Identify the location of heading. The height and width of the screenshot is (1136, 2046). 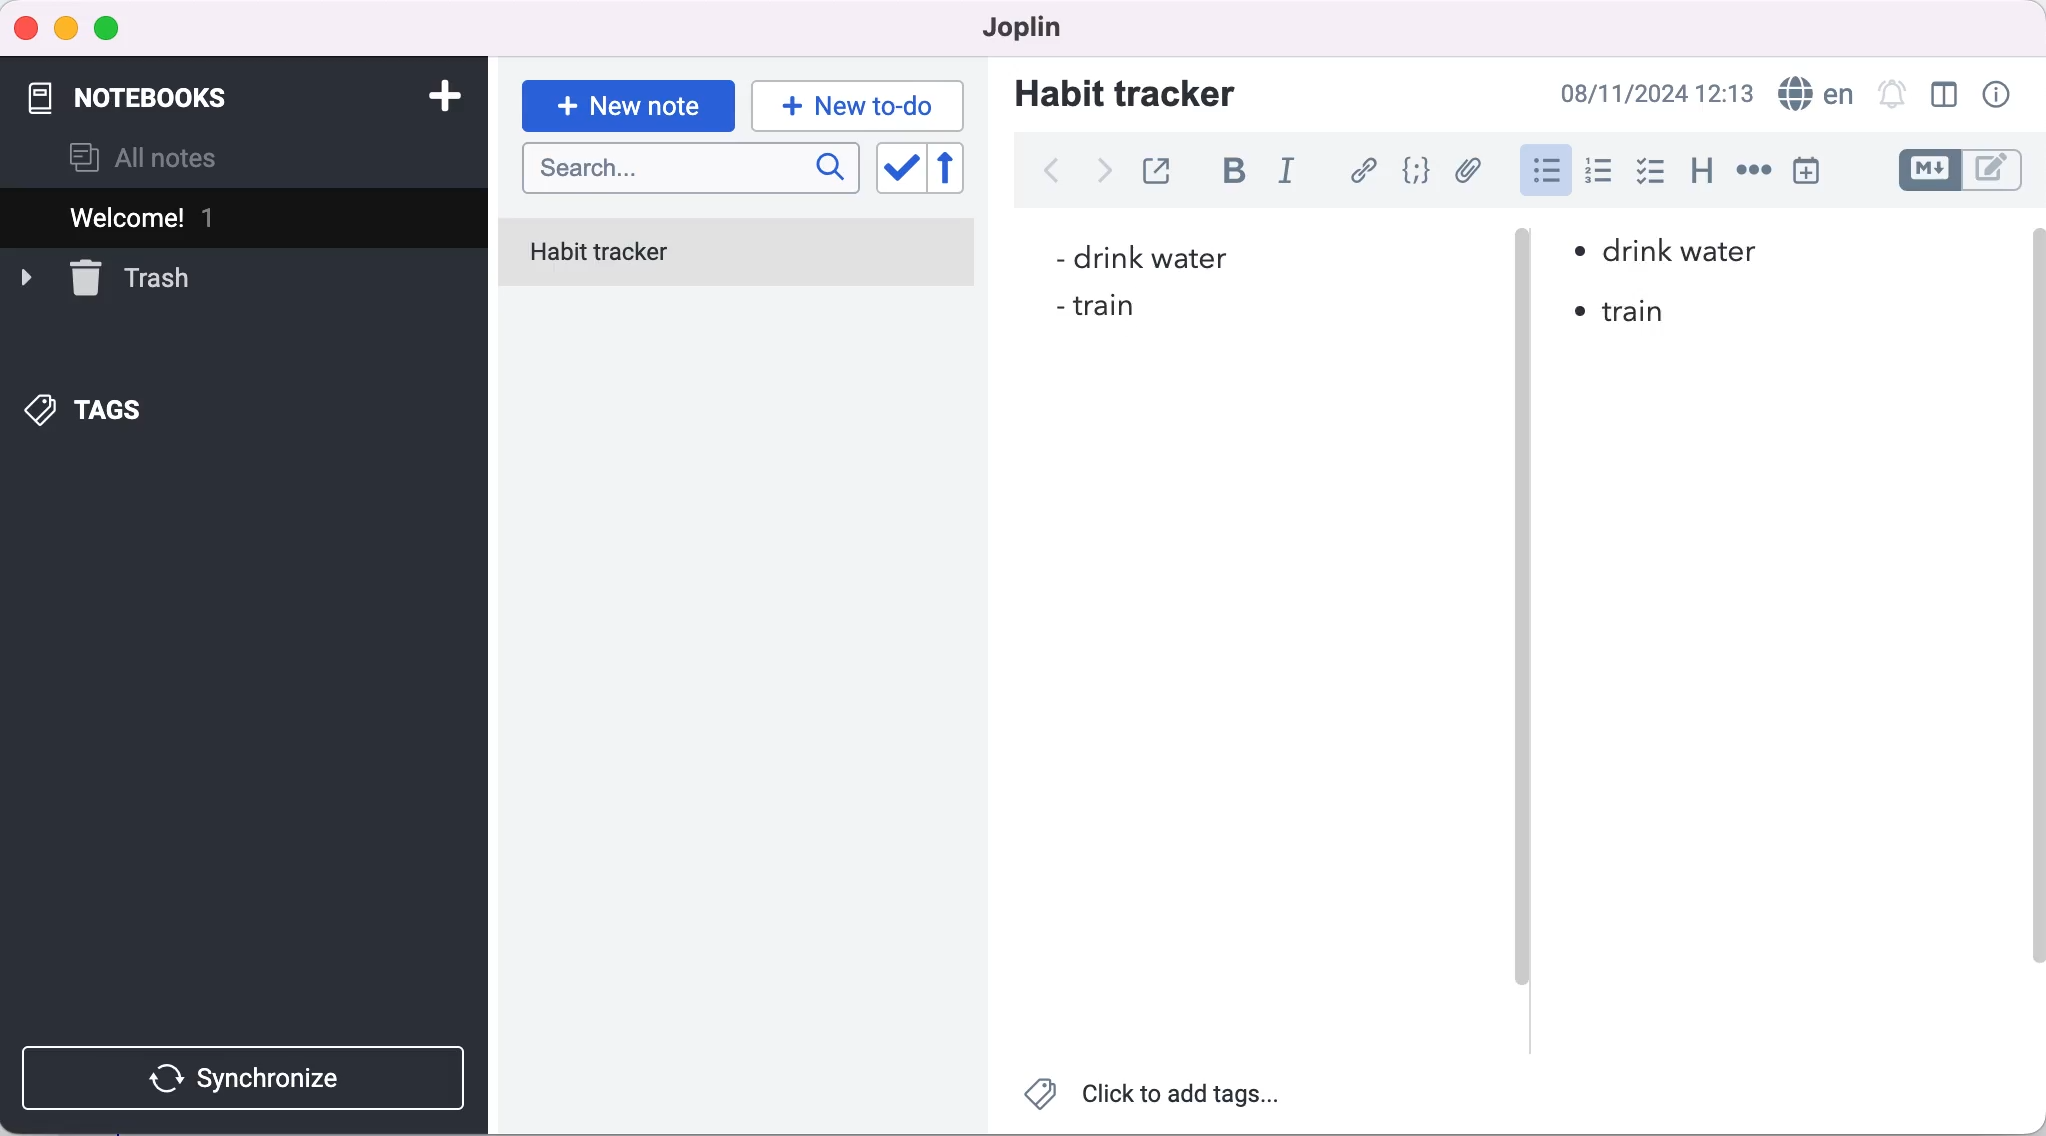
(1703, 172).